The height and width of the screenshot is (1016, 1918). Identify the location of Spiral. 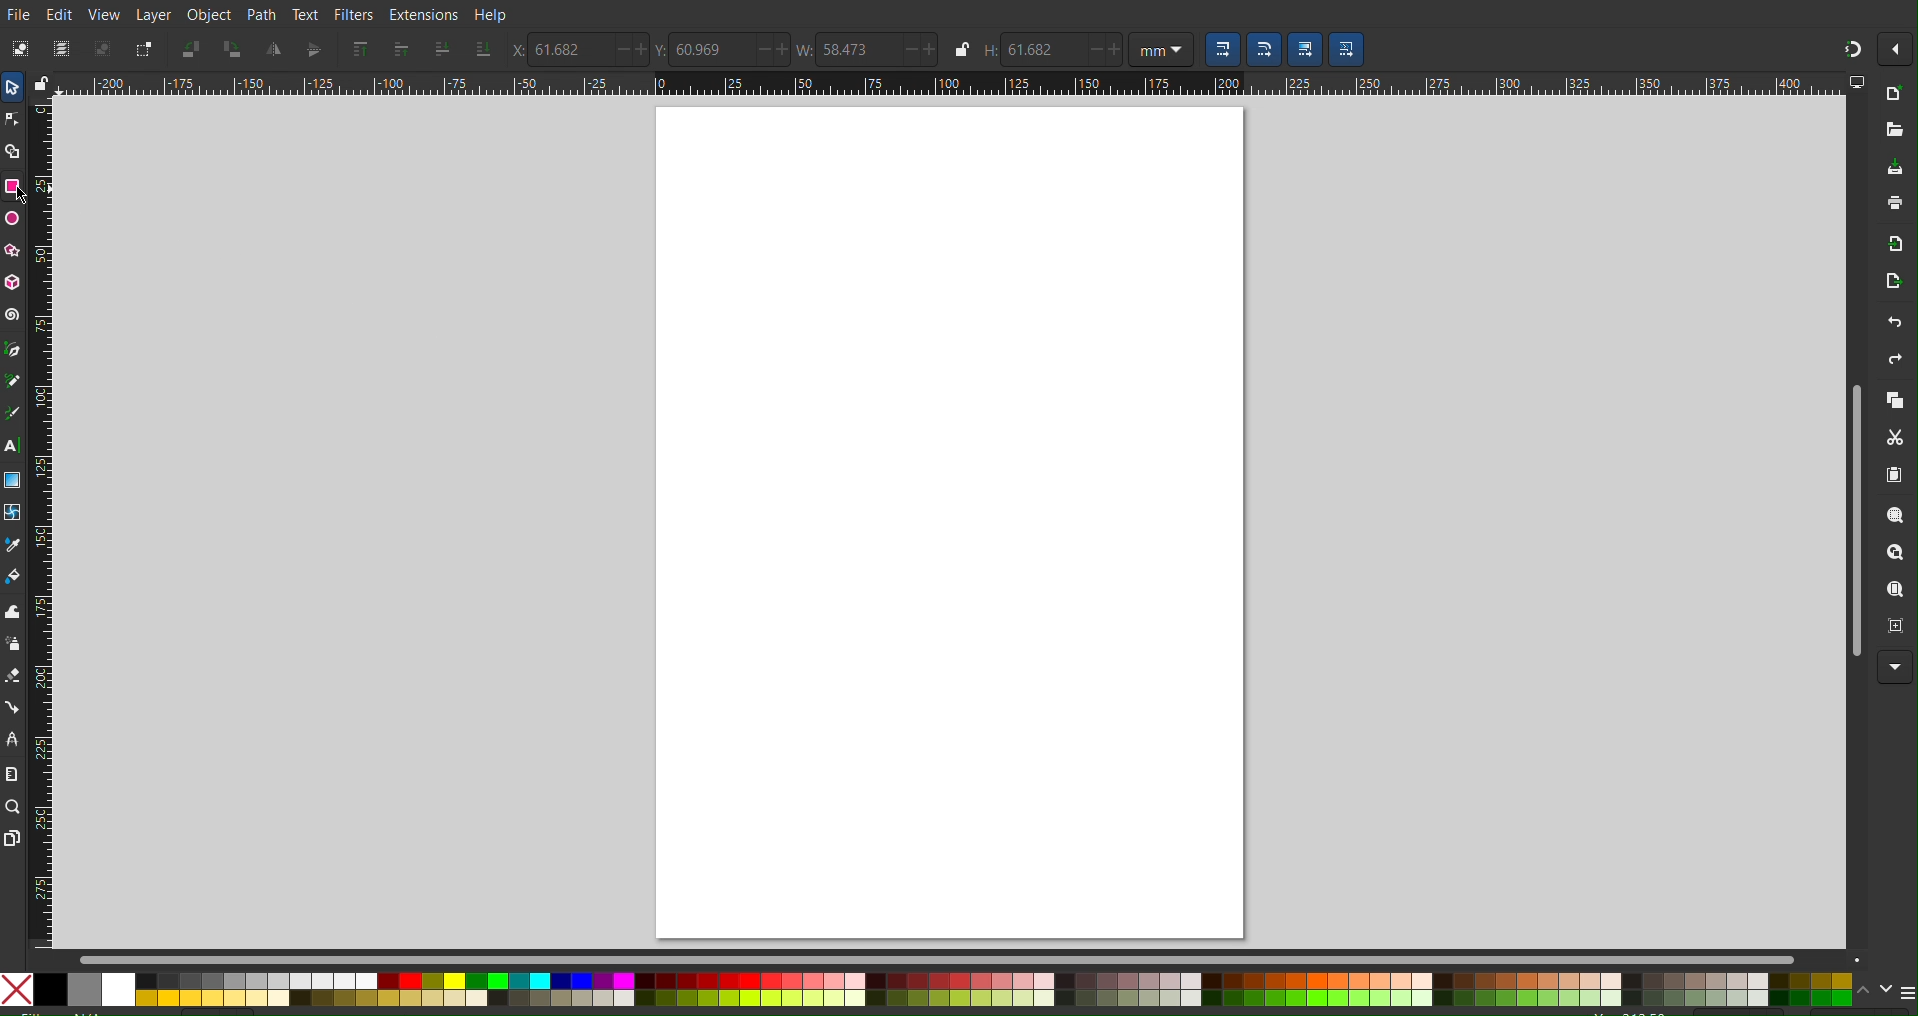
(12, 314).